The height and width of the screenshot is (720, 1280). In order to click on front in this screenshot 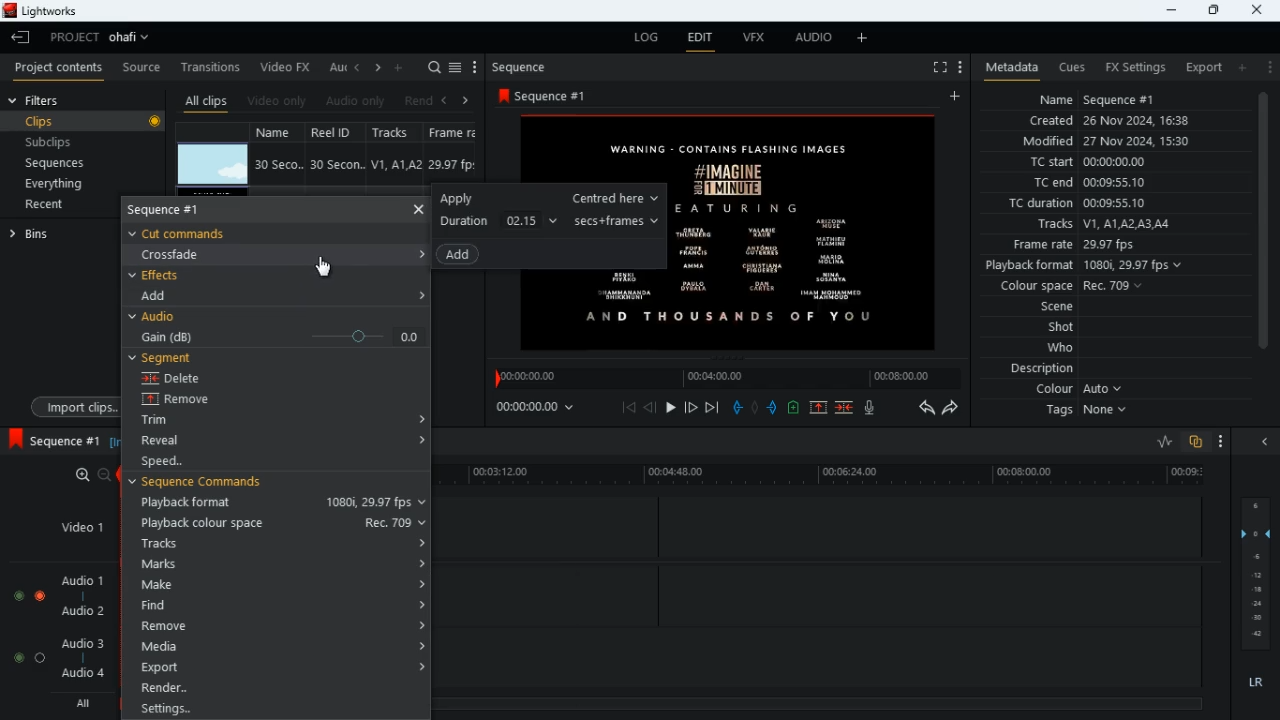, I will do `click(692, 407)`.